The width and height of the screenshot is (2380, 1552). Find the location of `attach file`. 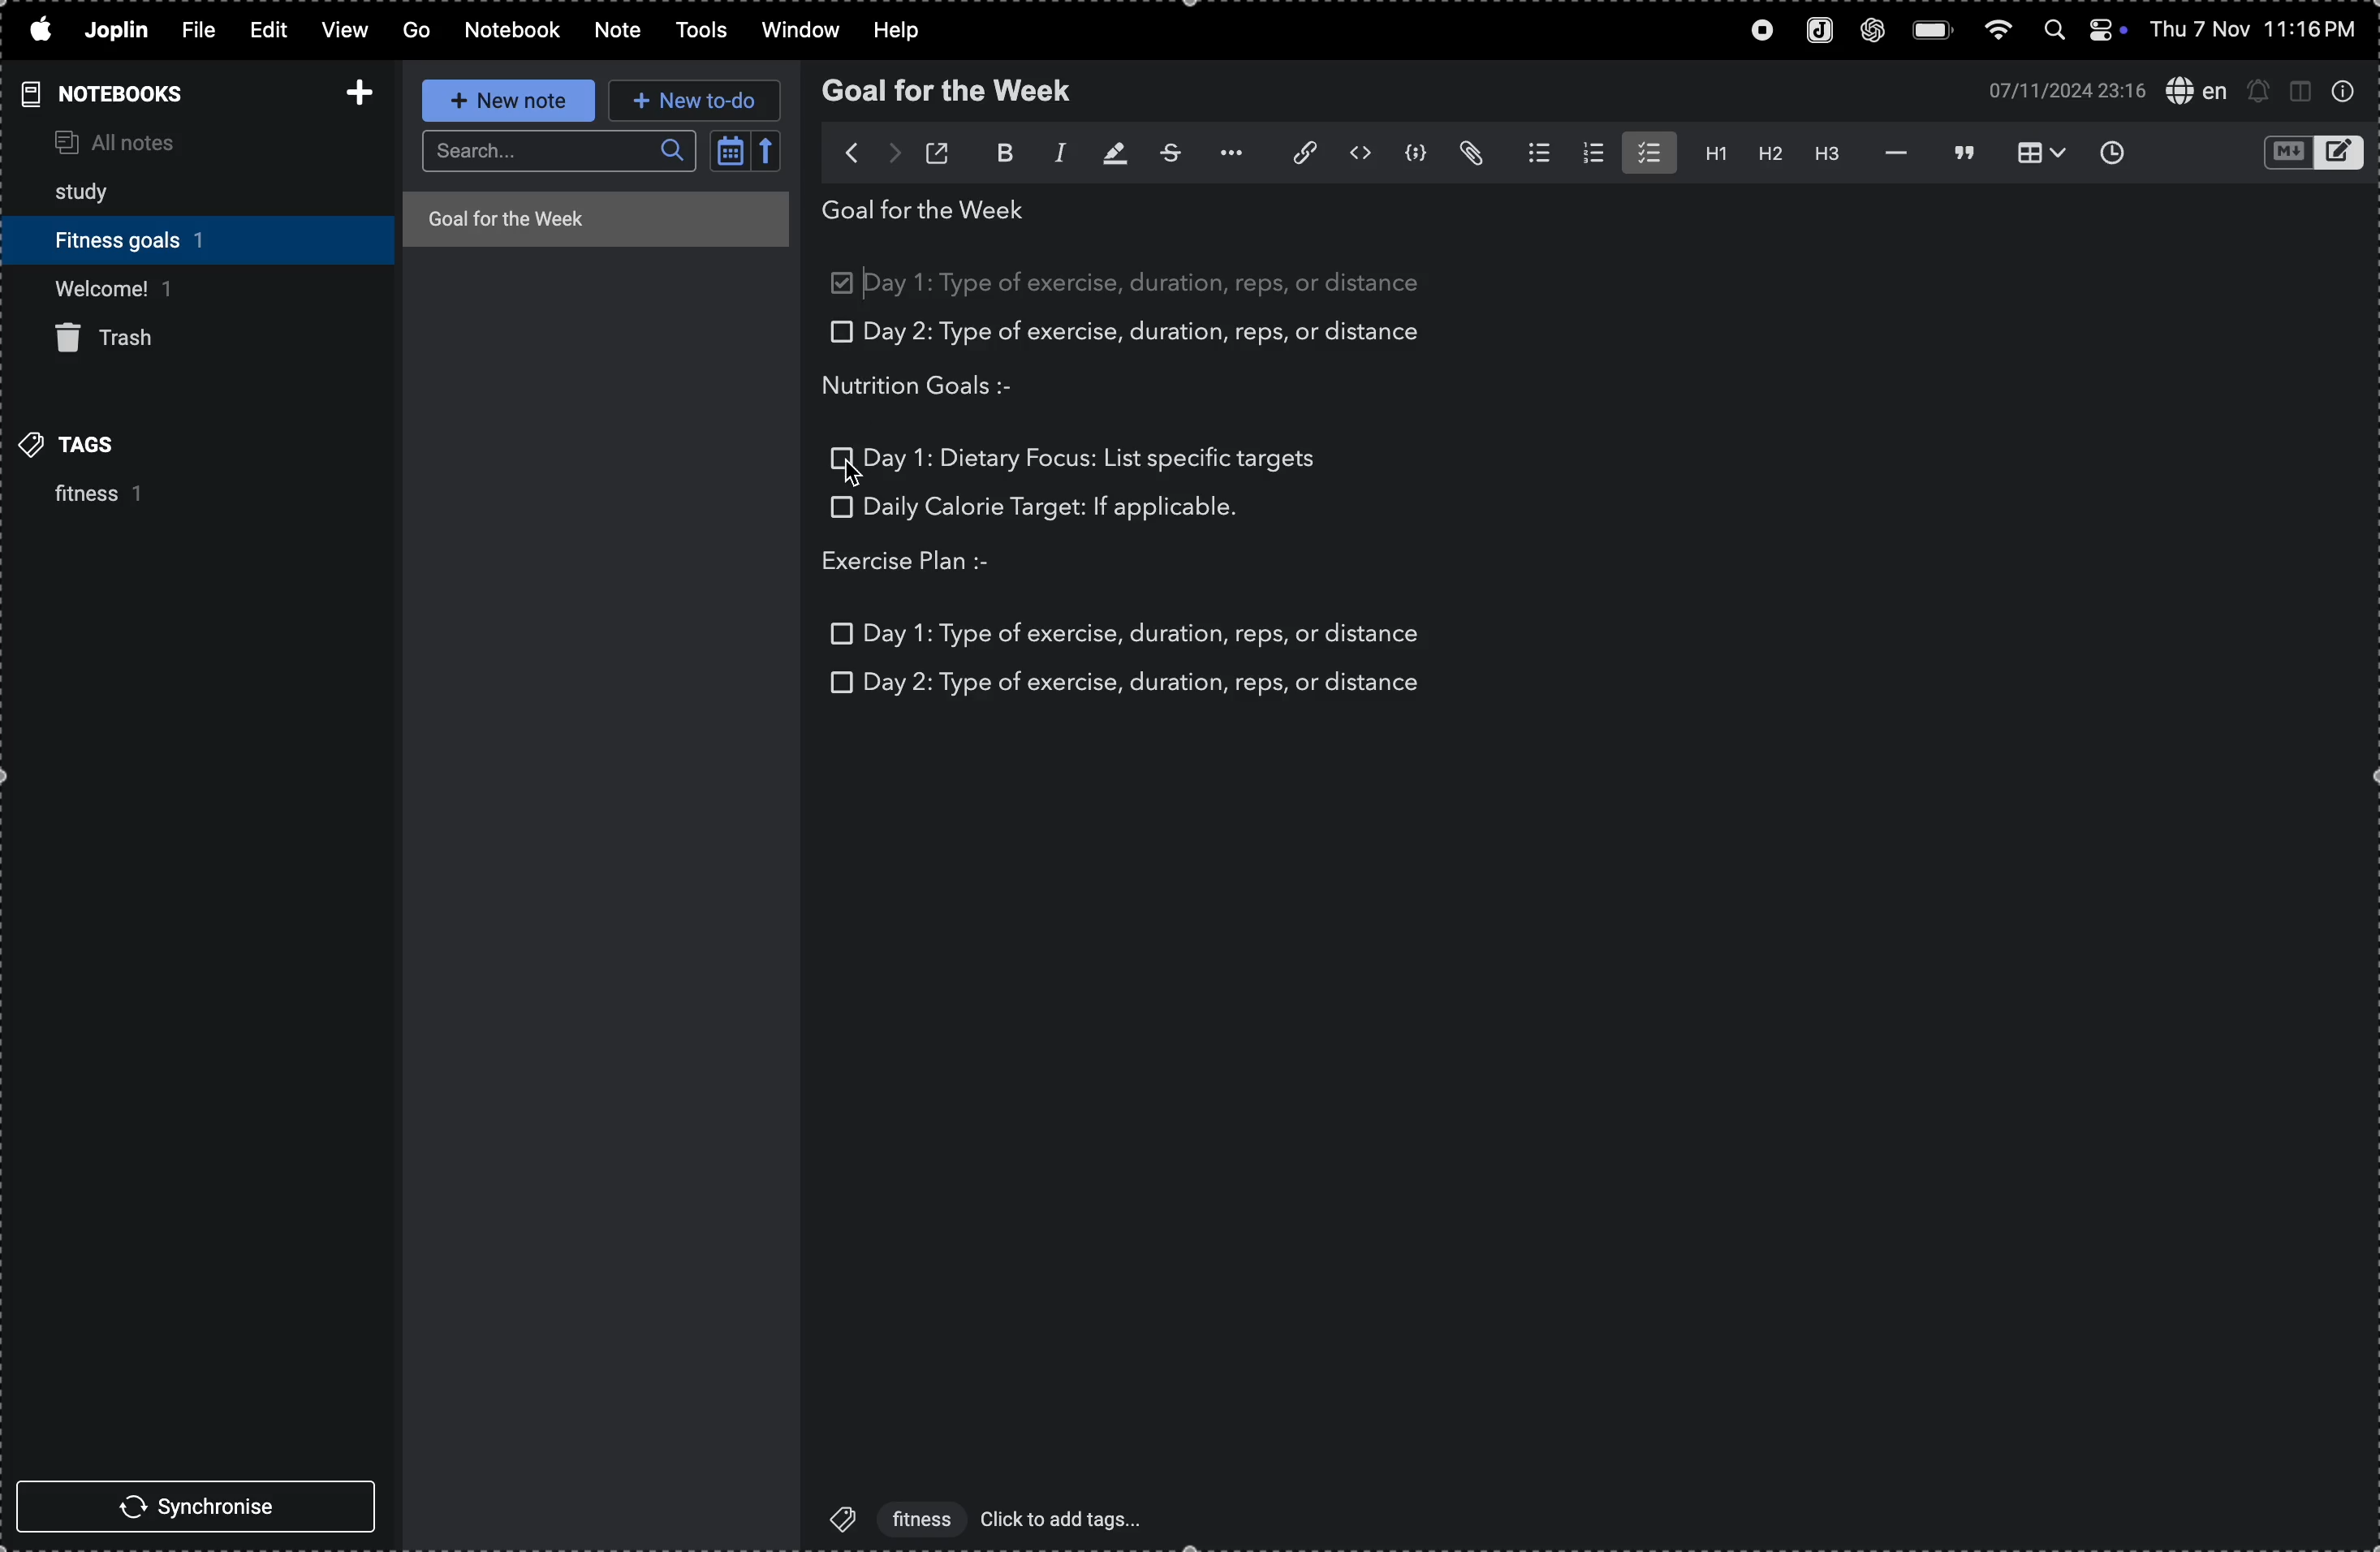

attach file is located at coordinates (1472, 155).